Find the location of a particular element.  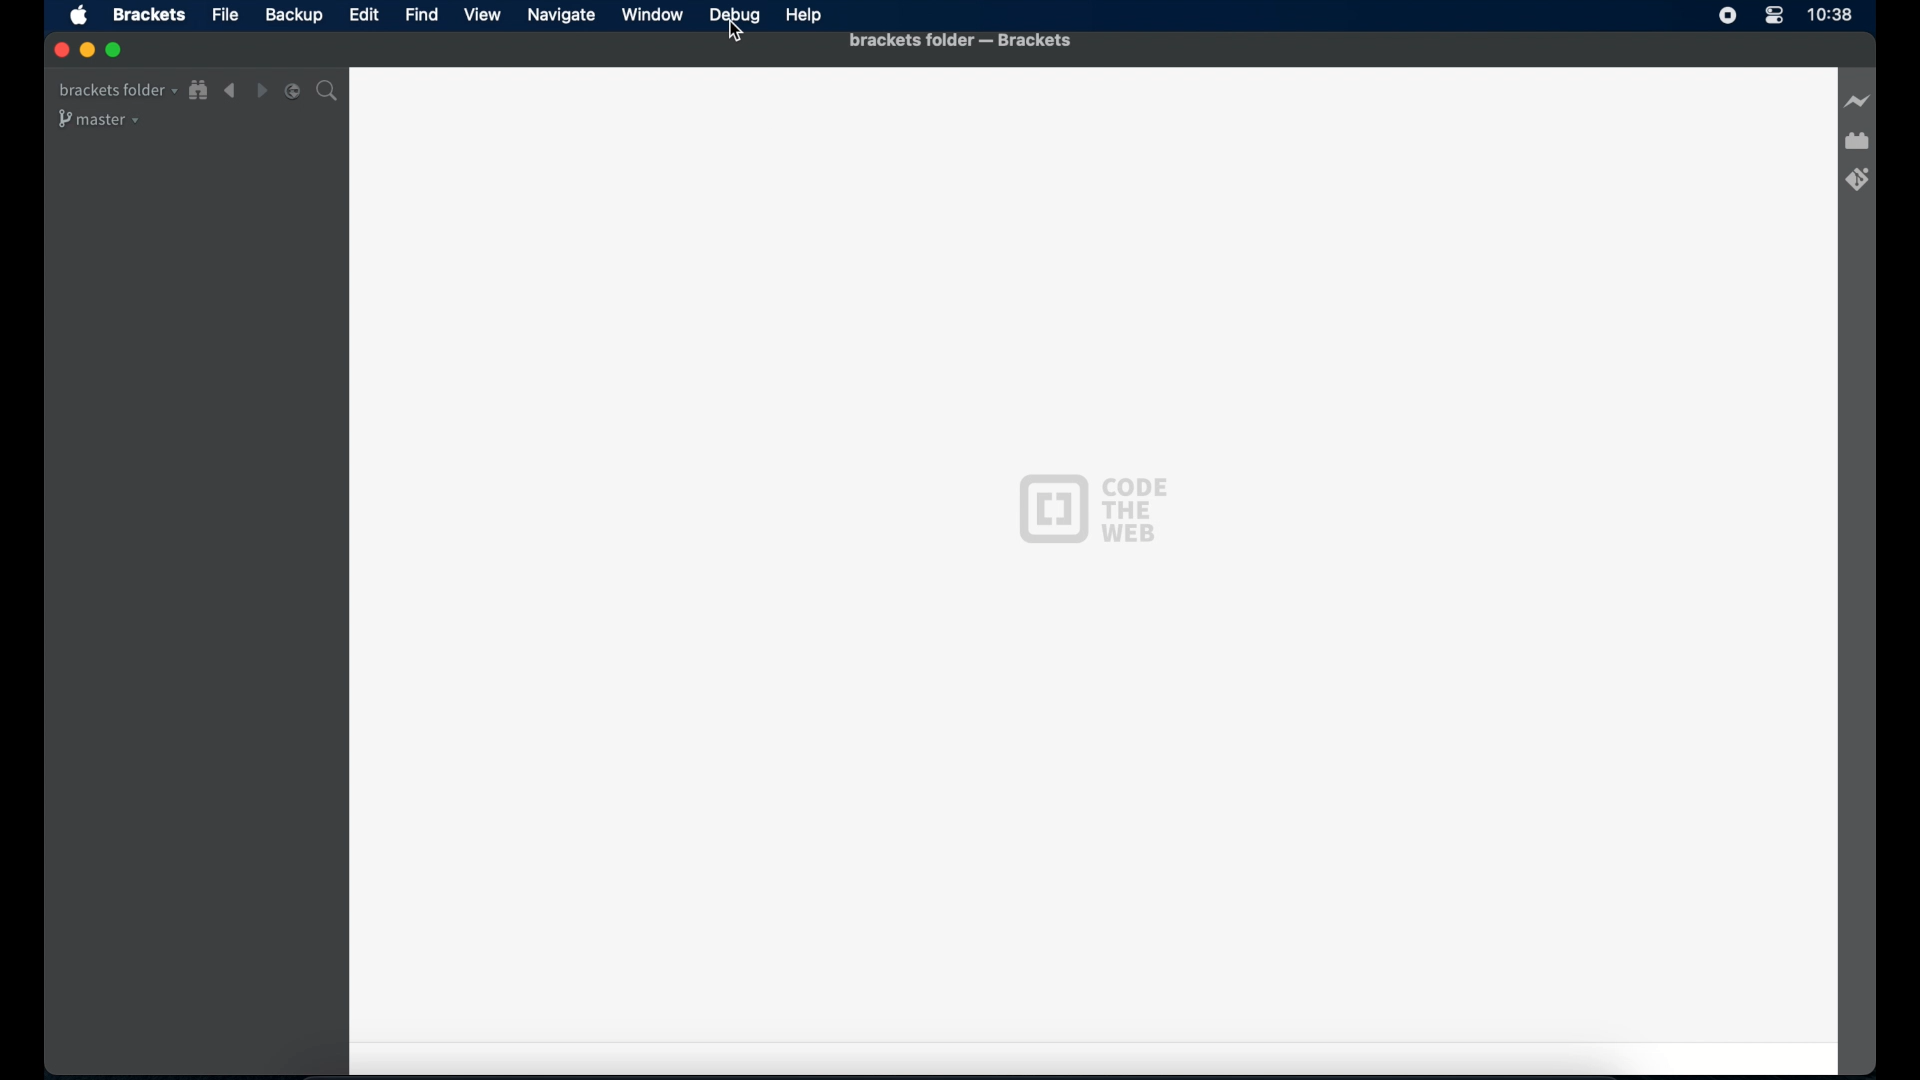

file is located at coordinates (227, 16).